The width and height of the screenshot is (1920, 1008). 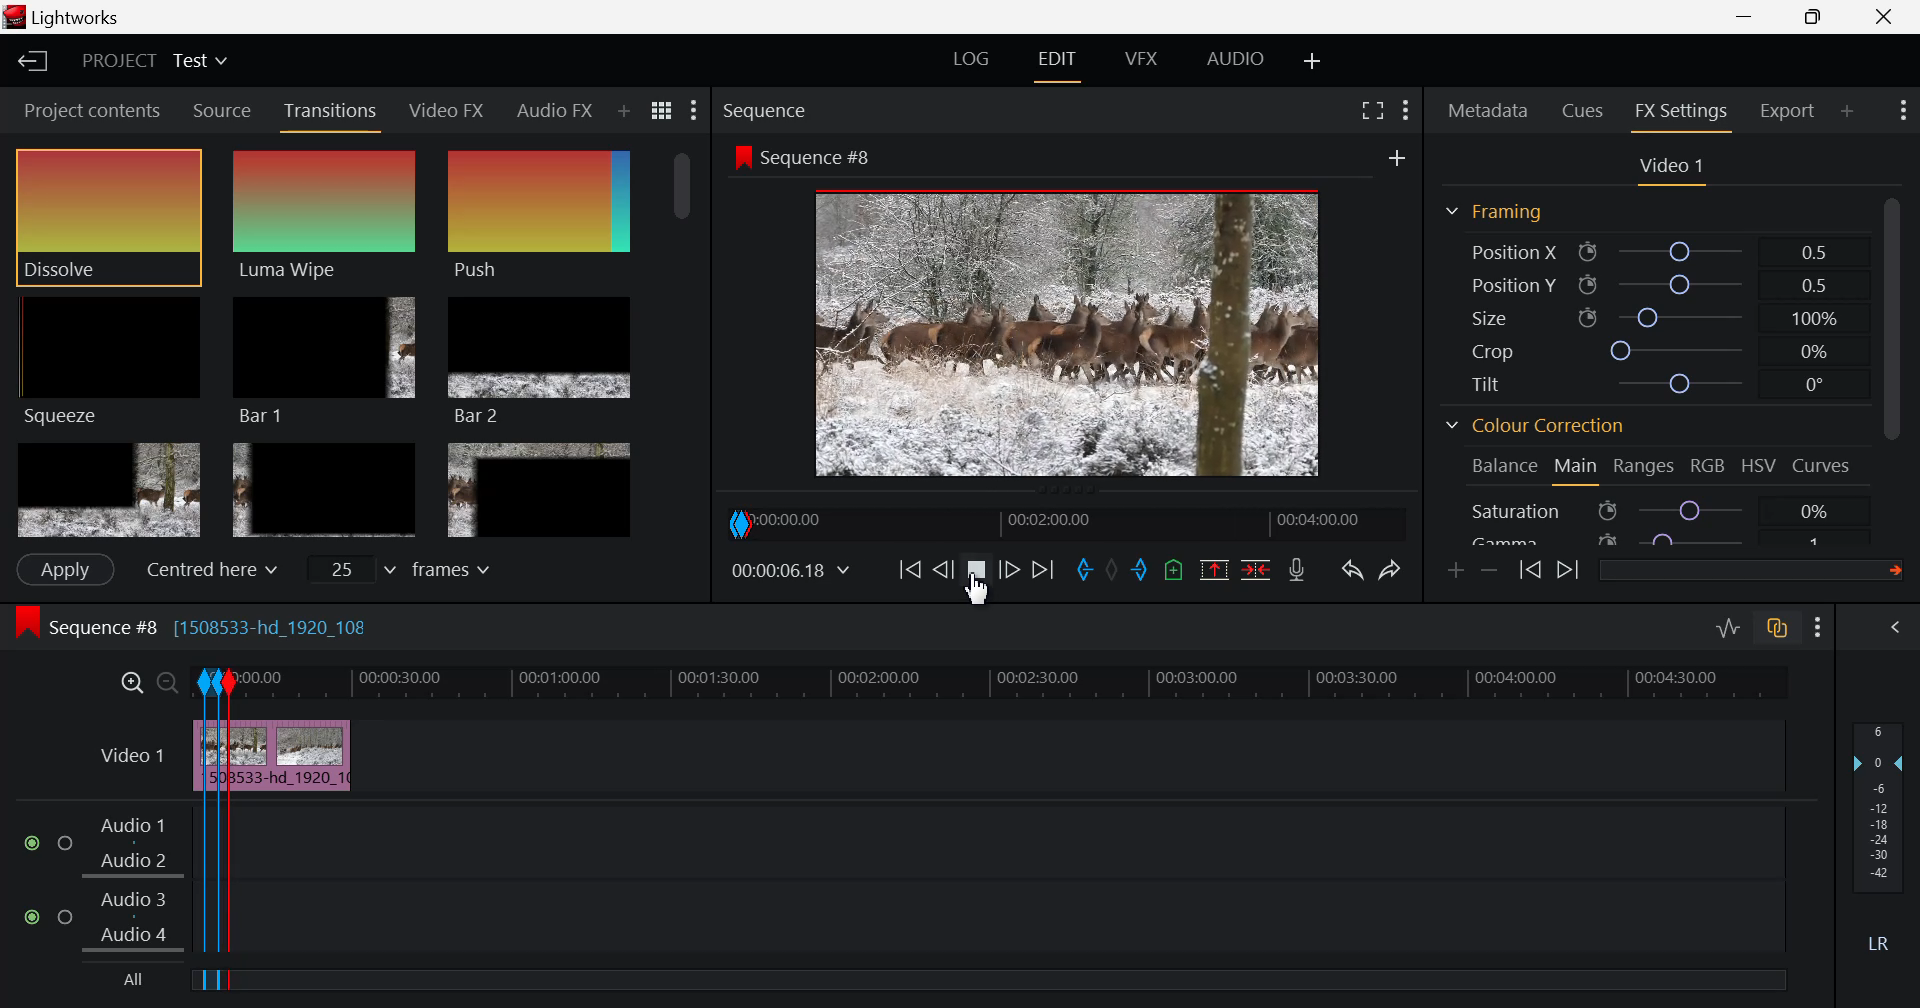 What do you see at coordinates (133, 683) in the screenshot?
I see `Timeline Zoom In` at bounding box center [133, 683].